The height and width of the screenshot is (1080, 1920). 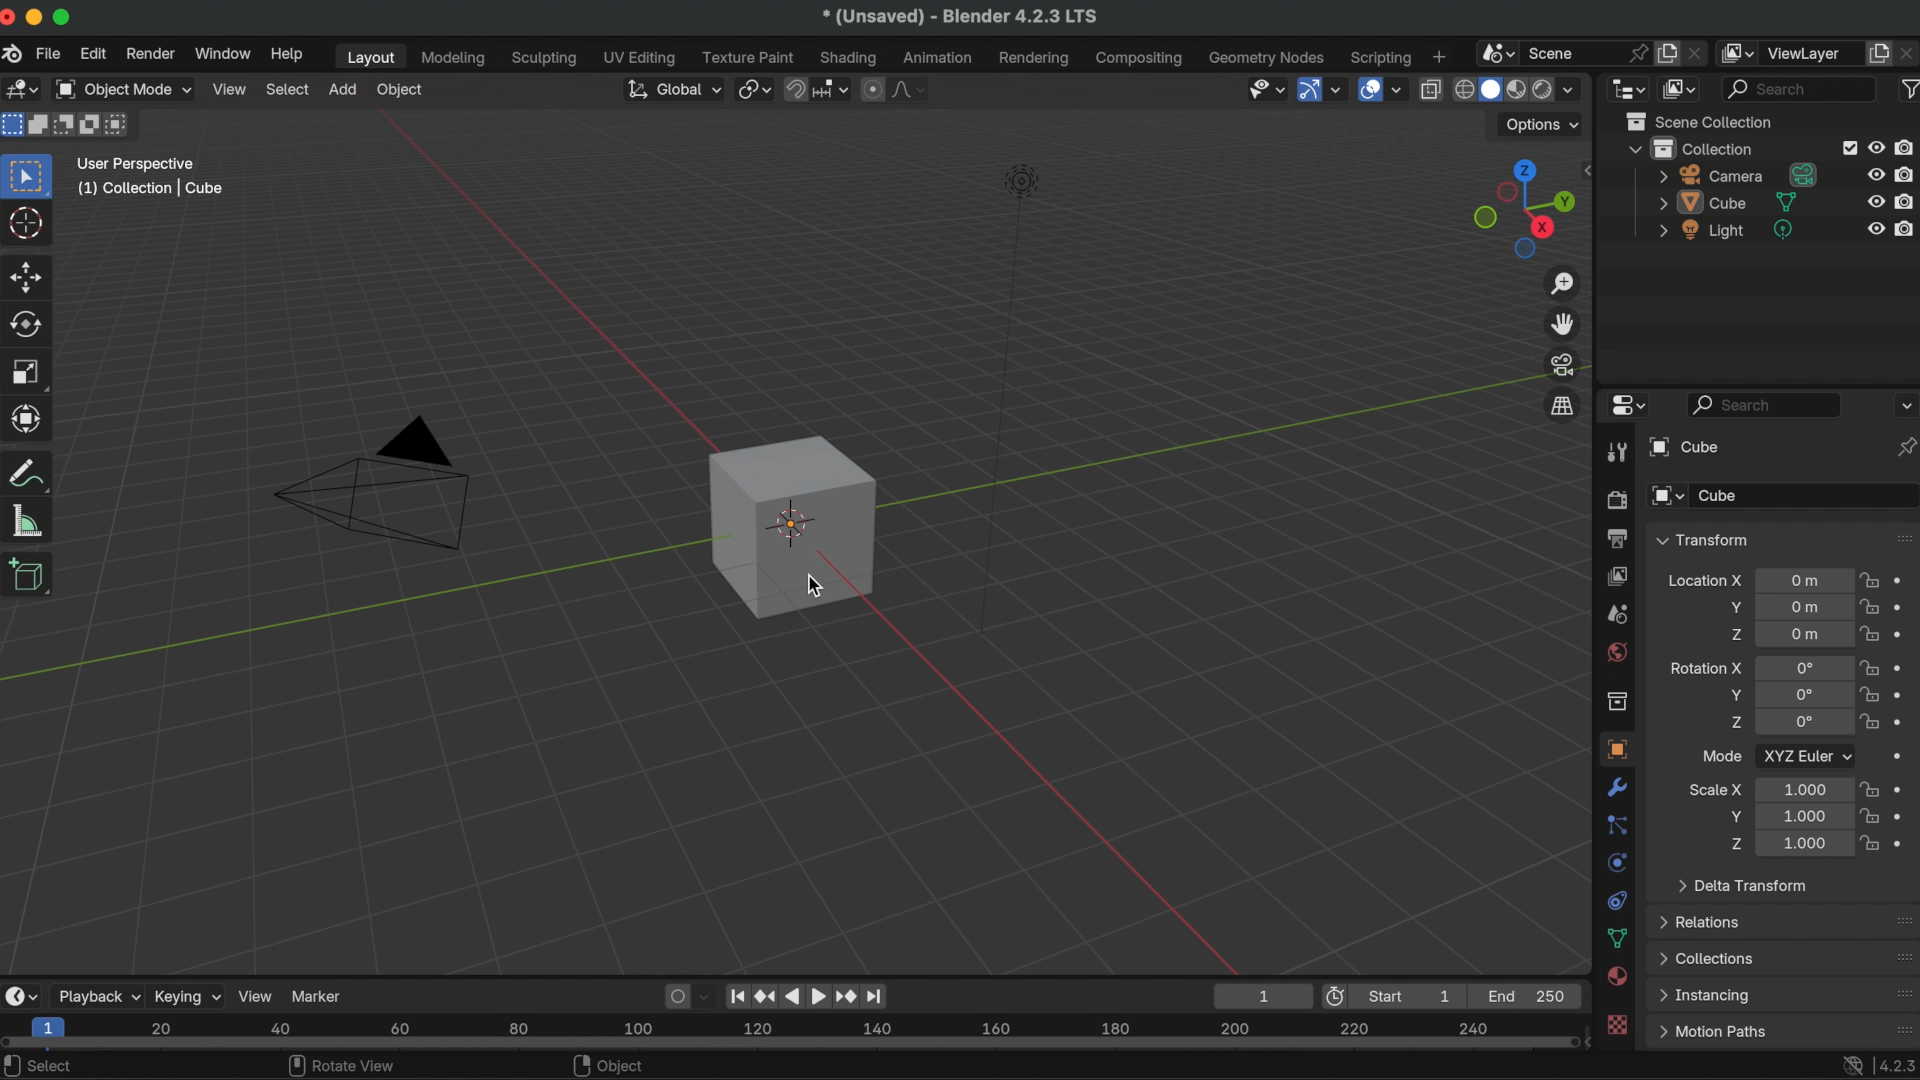 What do you see at coordinates (1740, 52) in the screenshot?
I see `active workspace view layer` at bounding box center [1740, 52].